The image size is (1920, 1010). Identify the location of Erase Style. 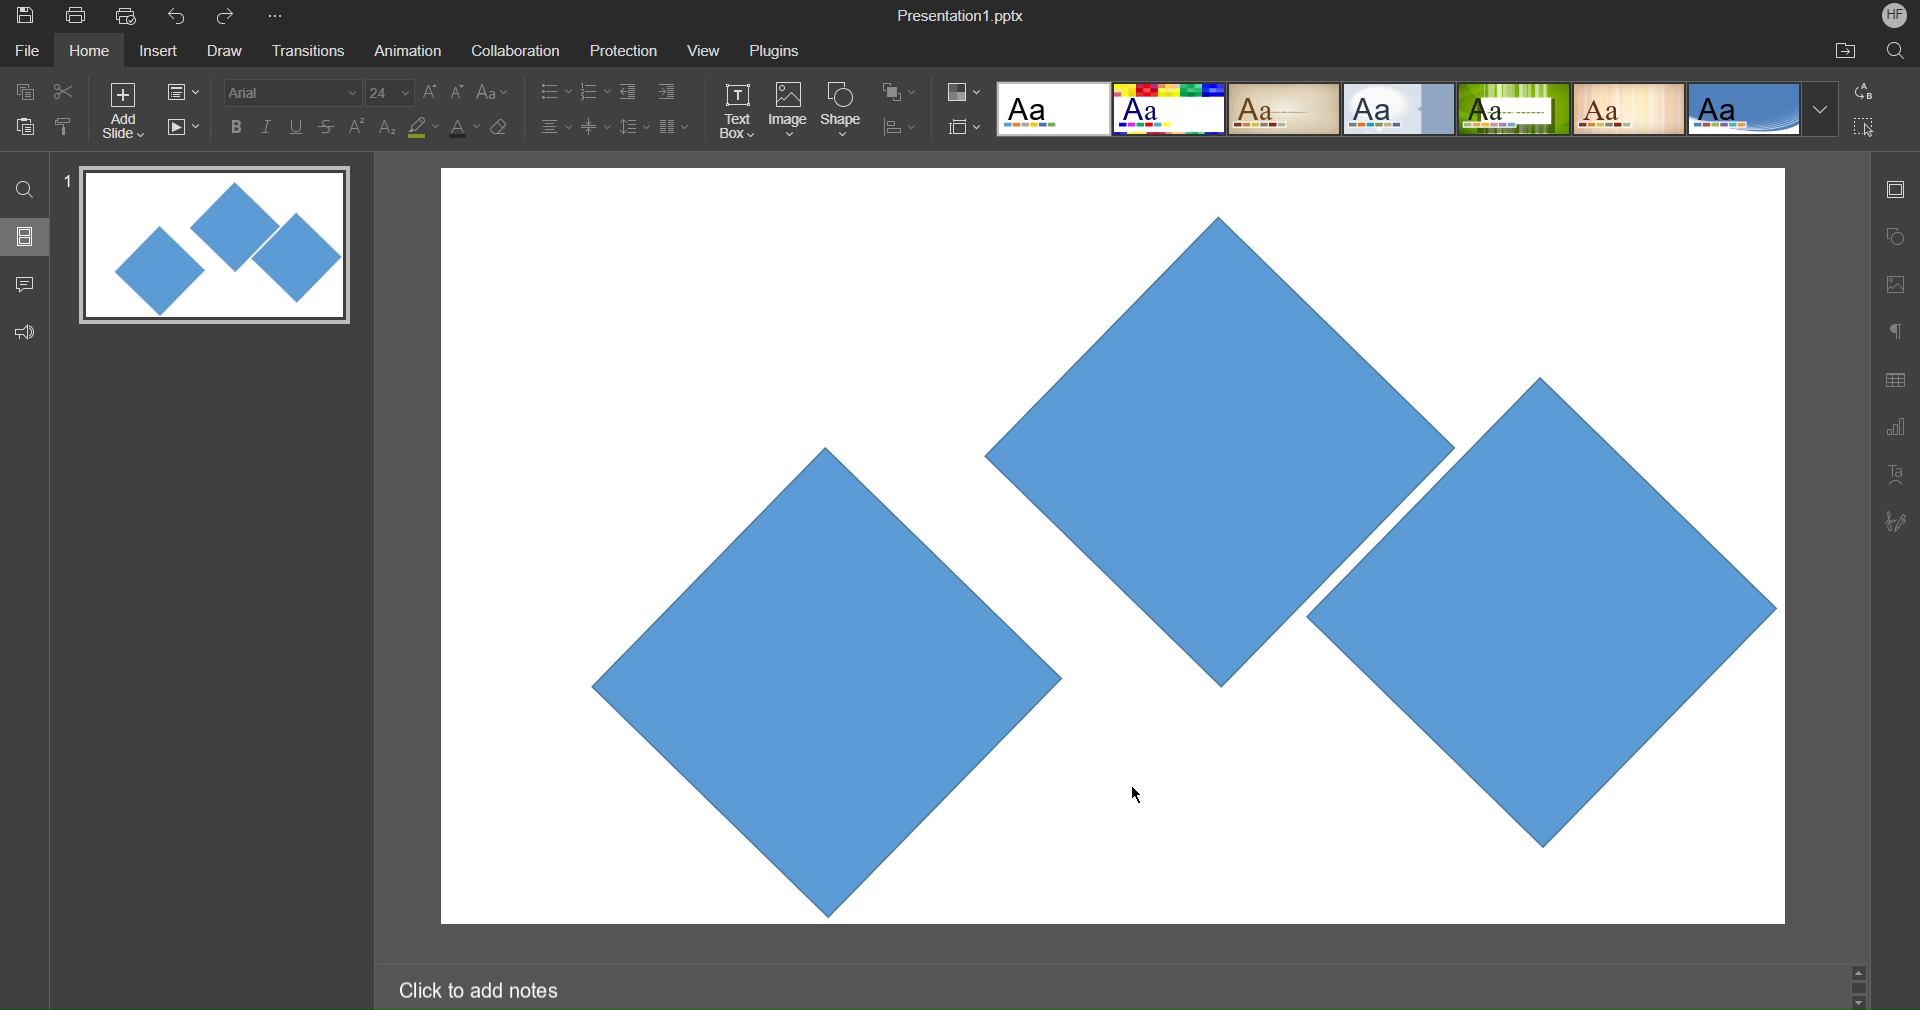
(501, 127).